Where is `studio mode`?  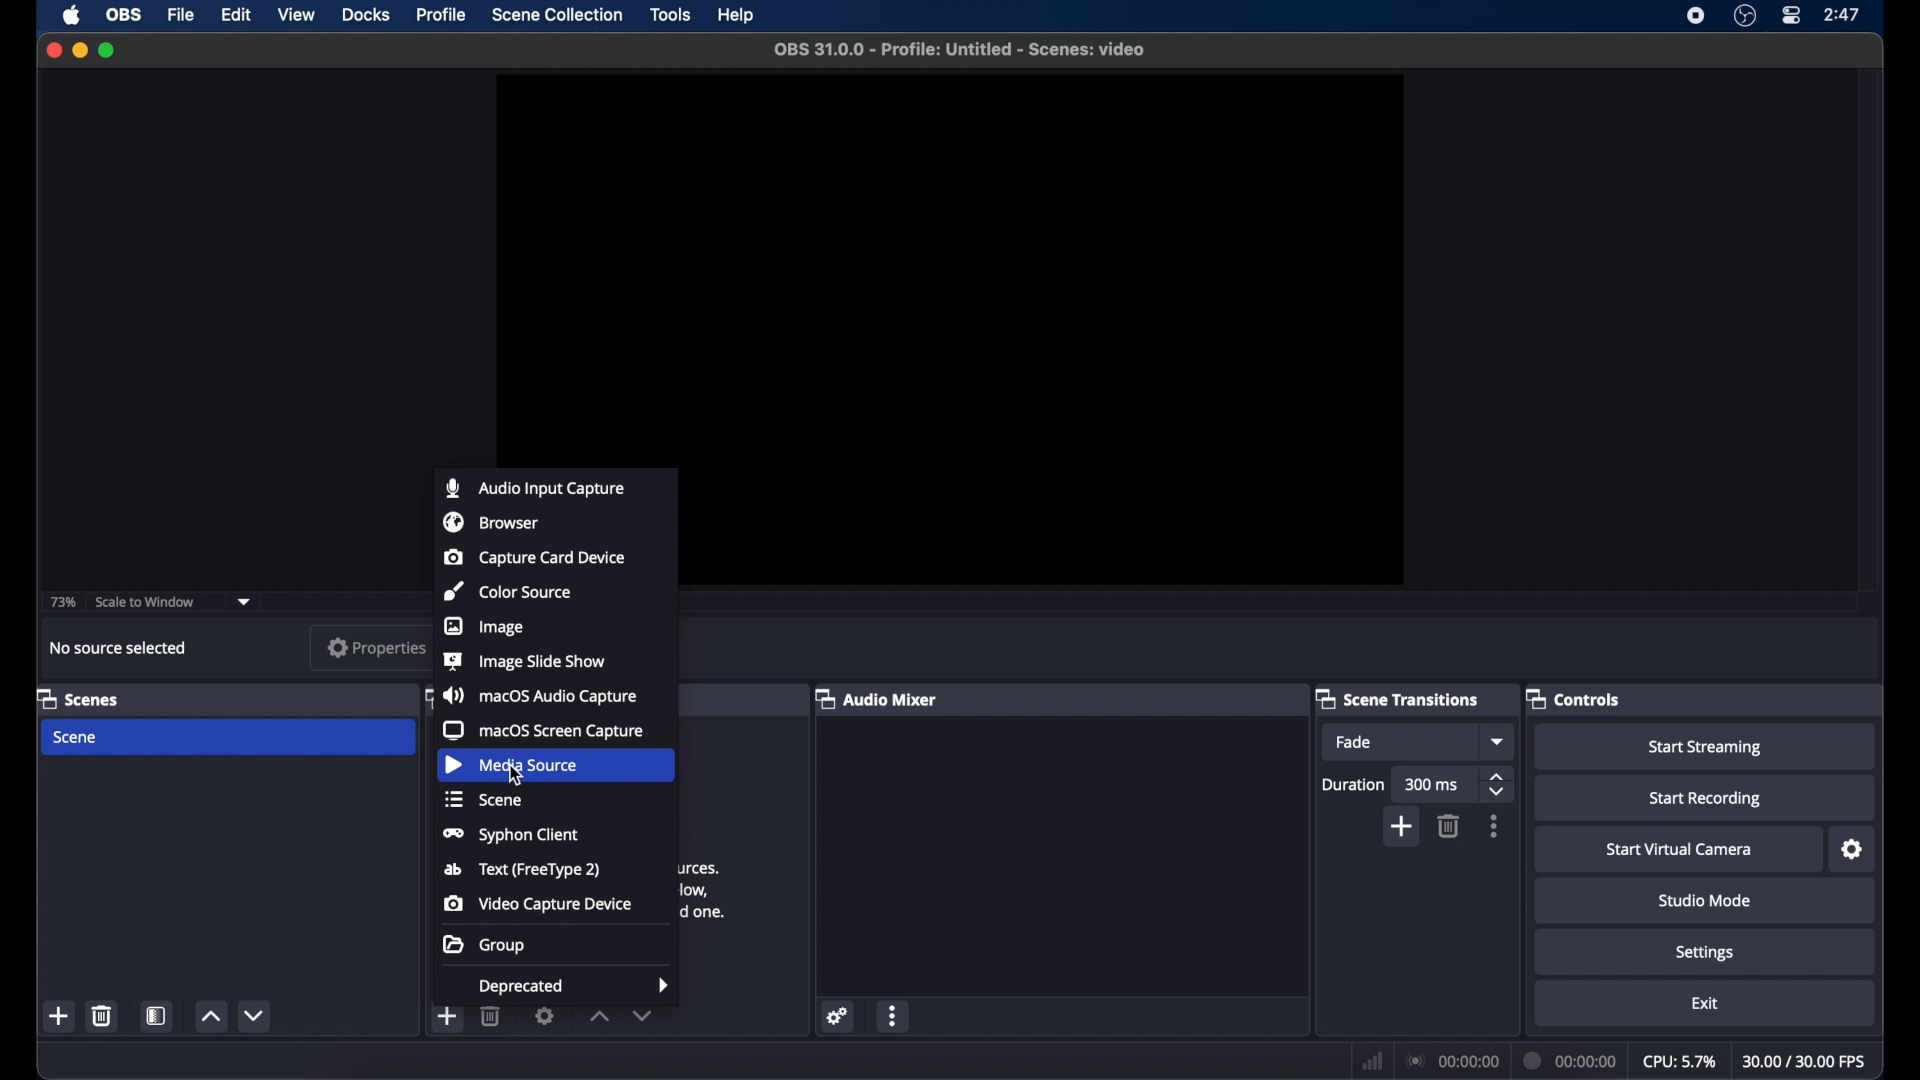
studio mode is located at coordinates (1705, 902).